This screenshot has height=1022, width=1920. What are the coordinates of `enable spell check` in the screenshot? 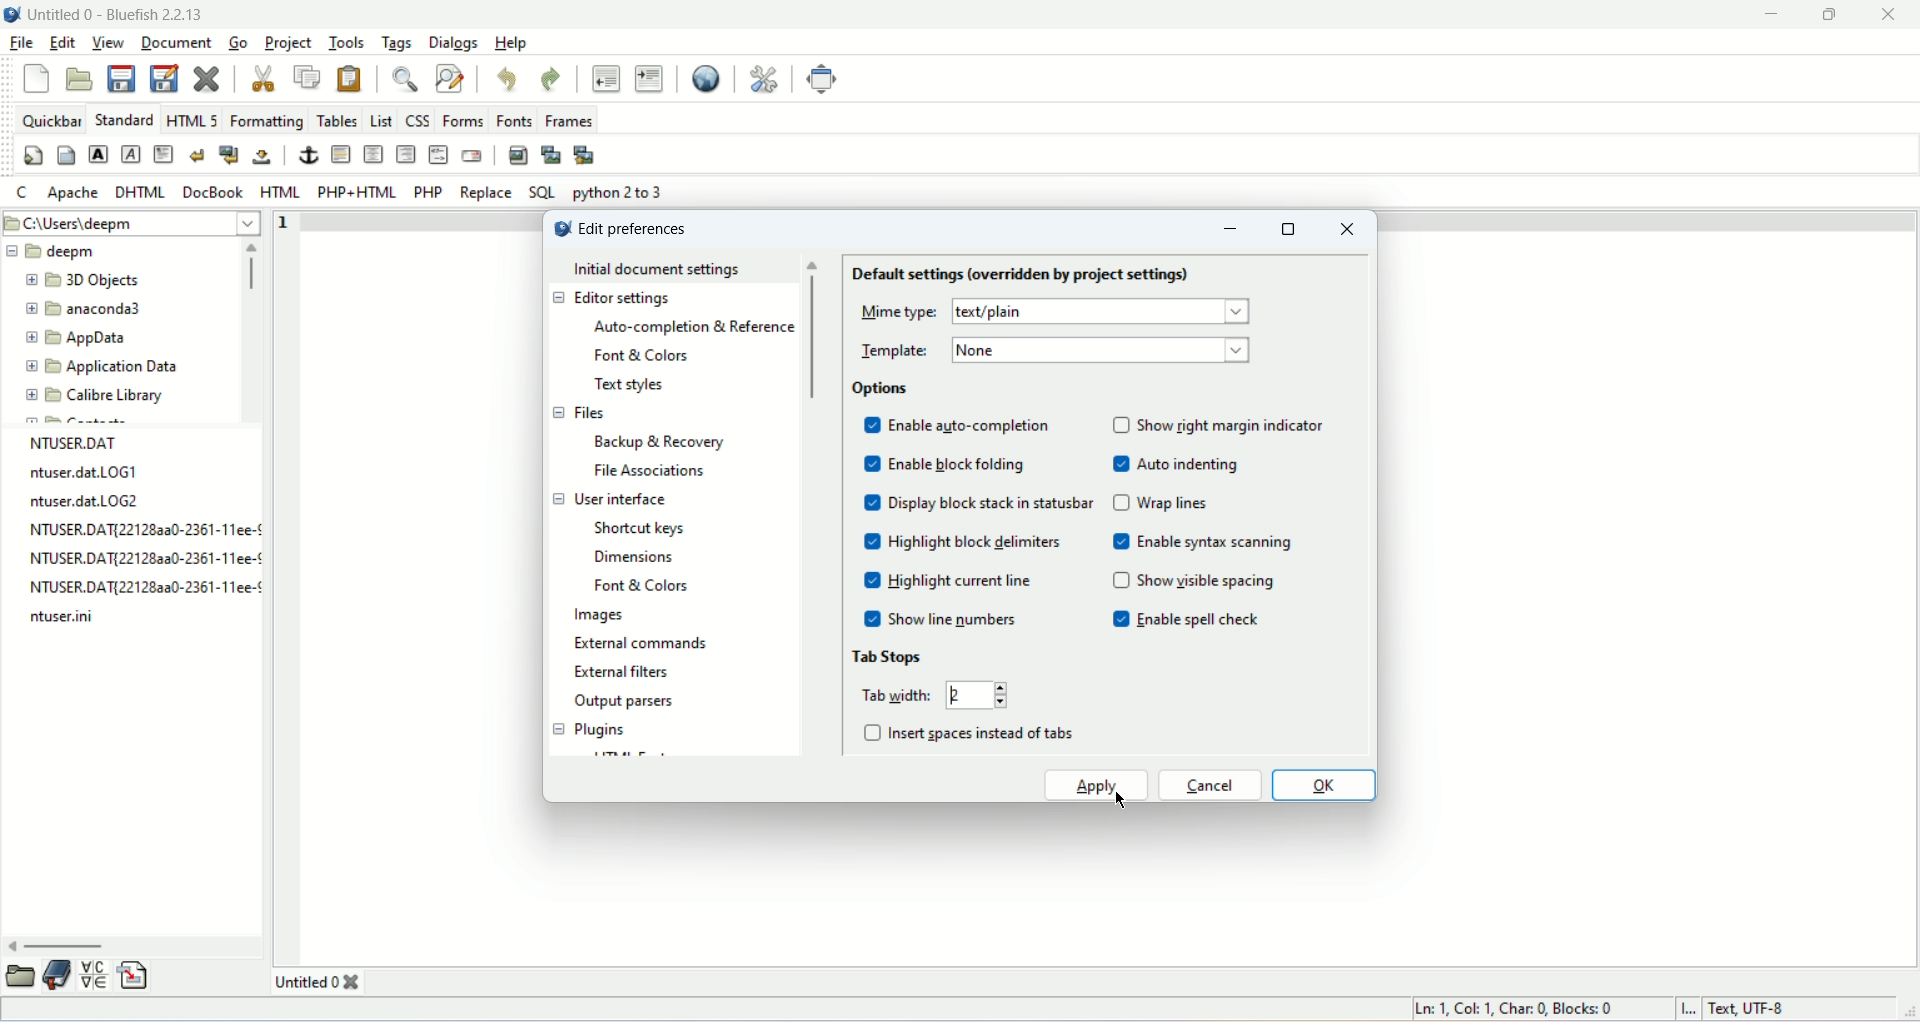 It's located at (1203, 623).